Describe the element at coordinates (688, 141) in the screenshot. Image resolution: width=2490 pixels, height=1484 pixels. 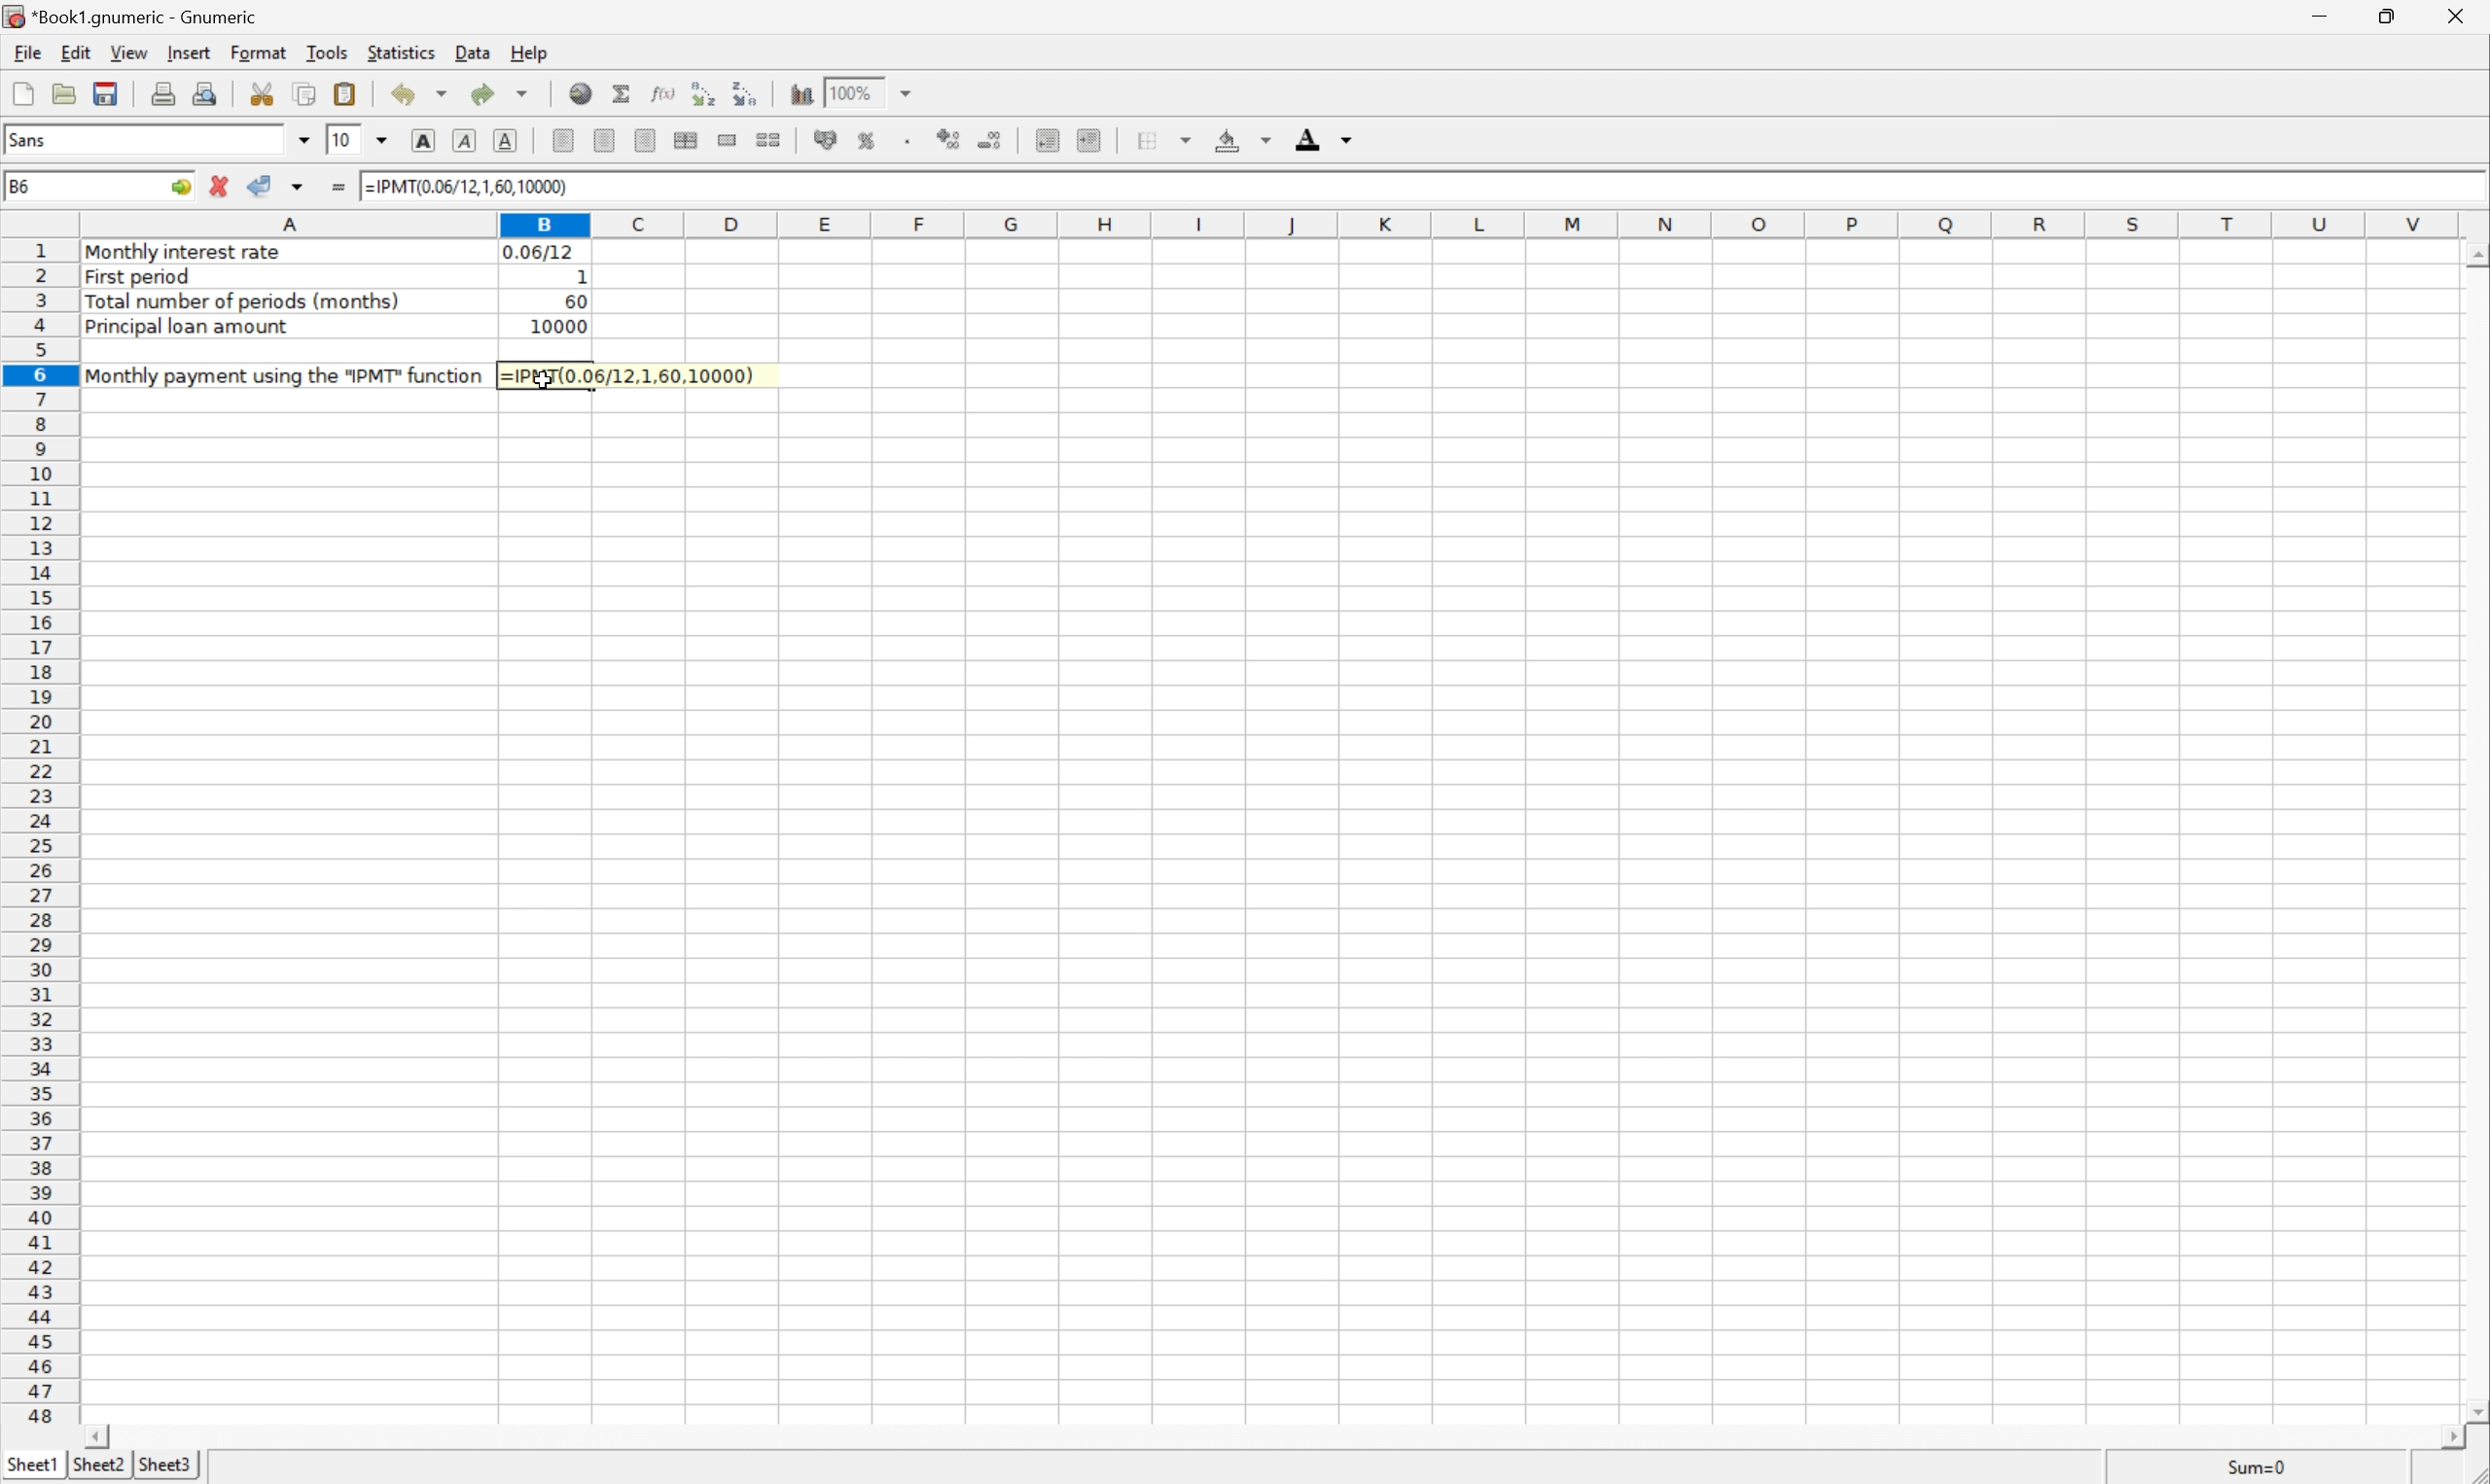
I see `Center horizontally across selection` at that location.